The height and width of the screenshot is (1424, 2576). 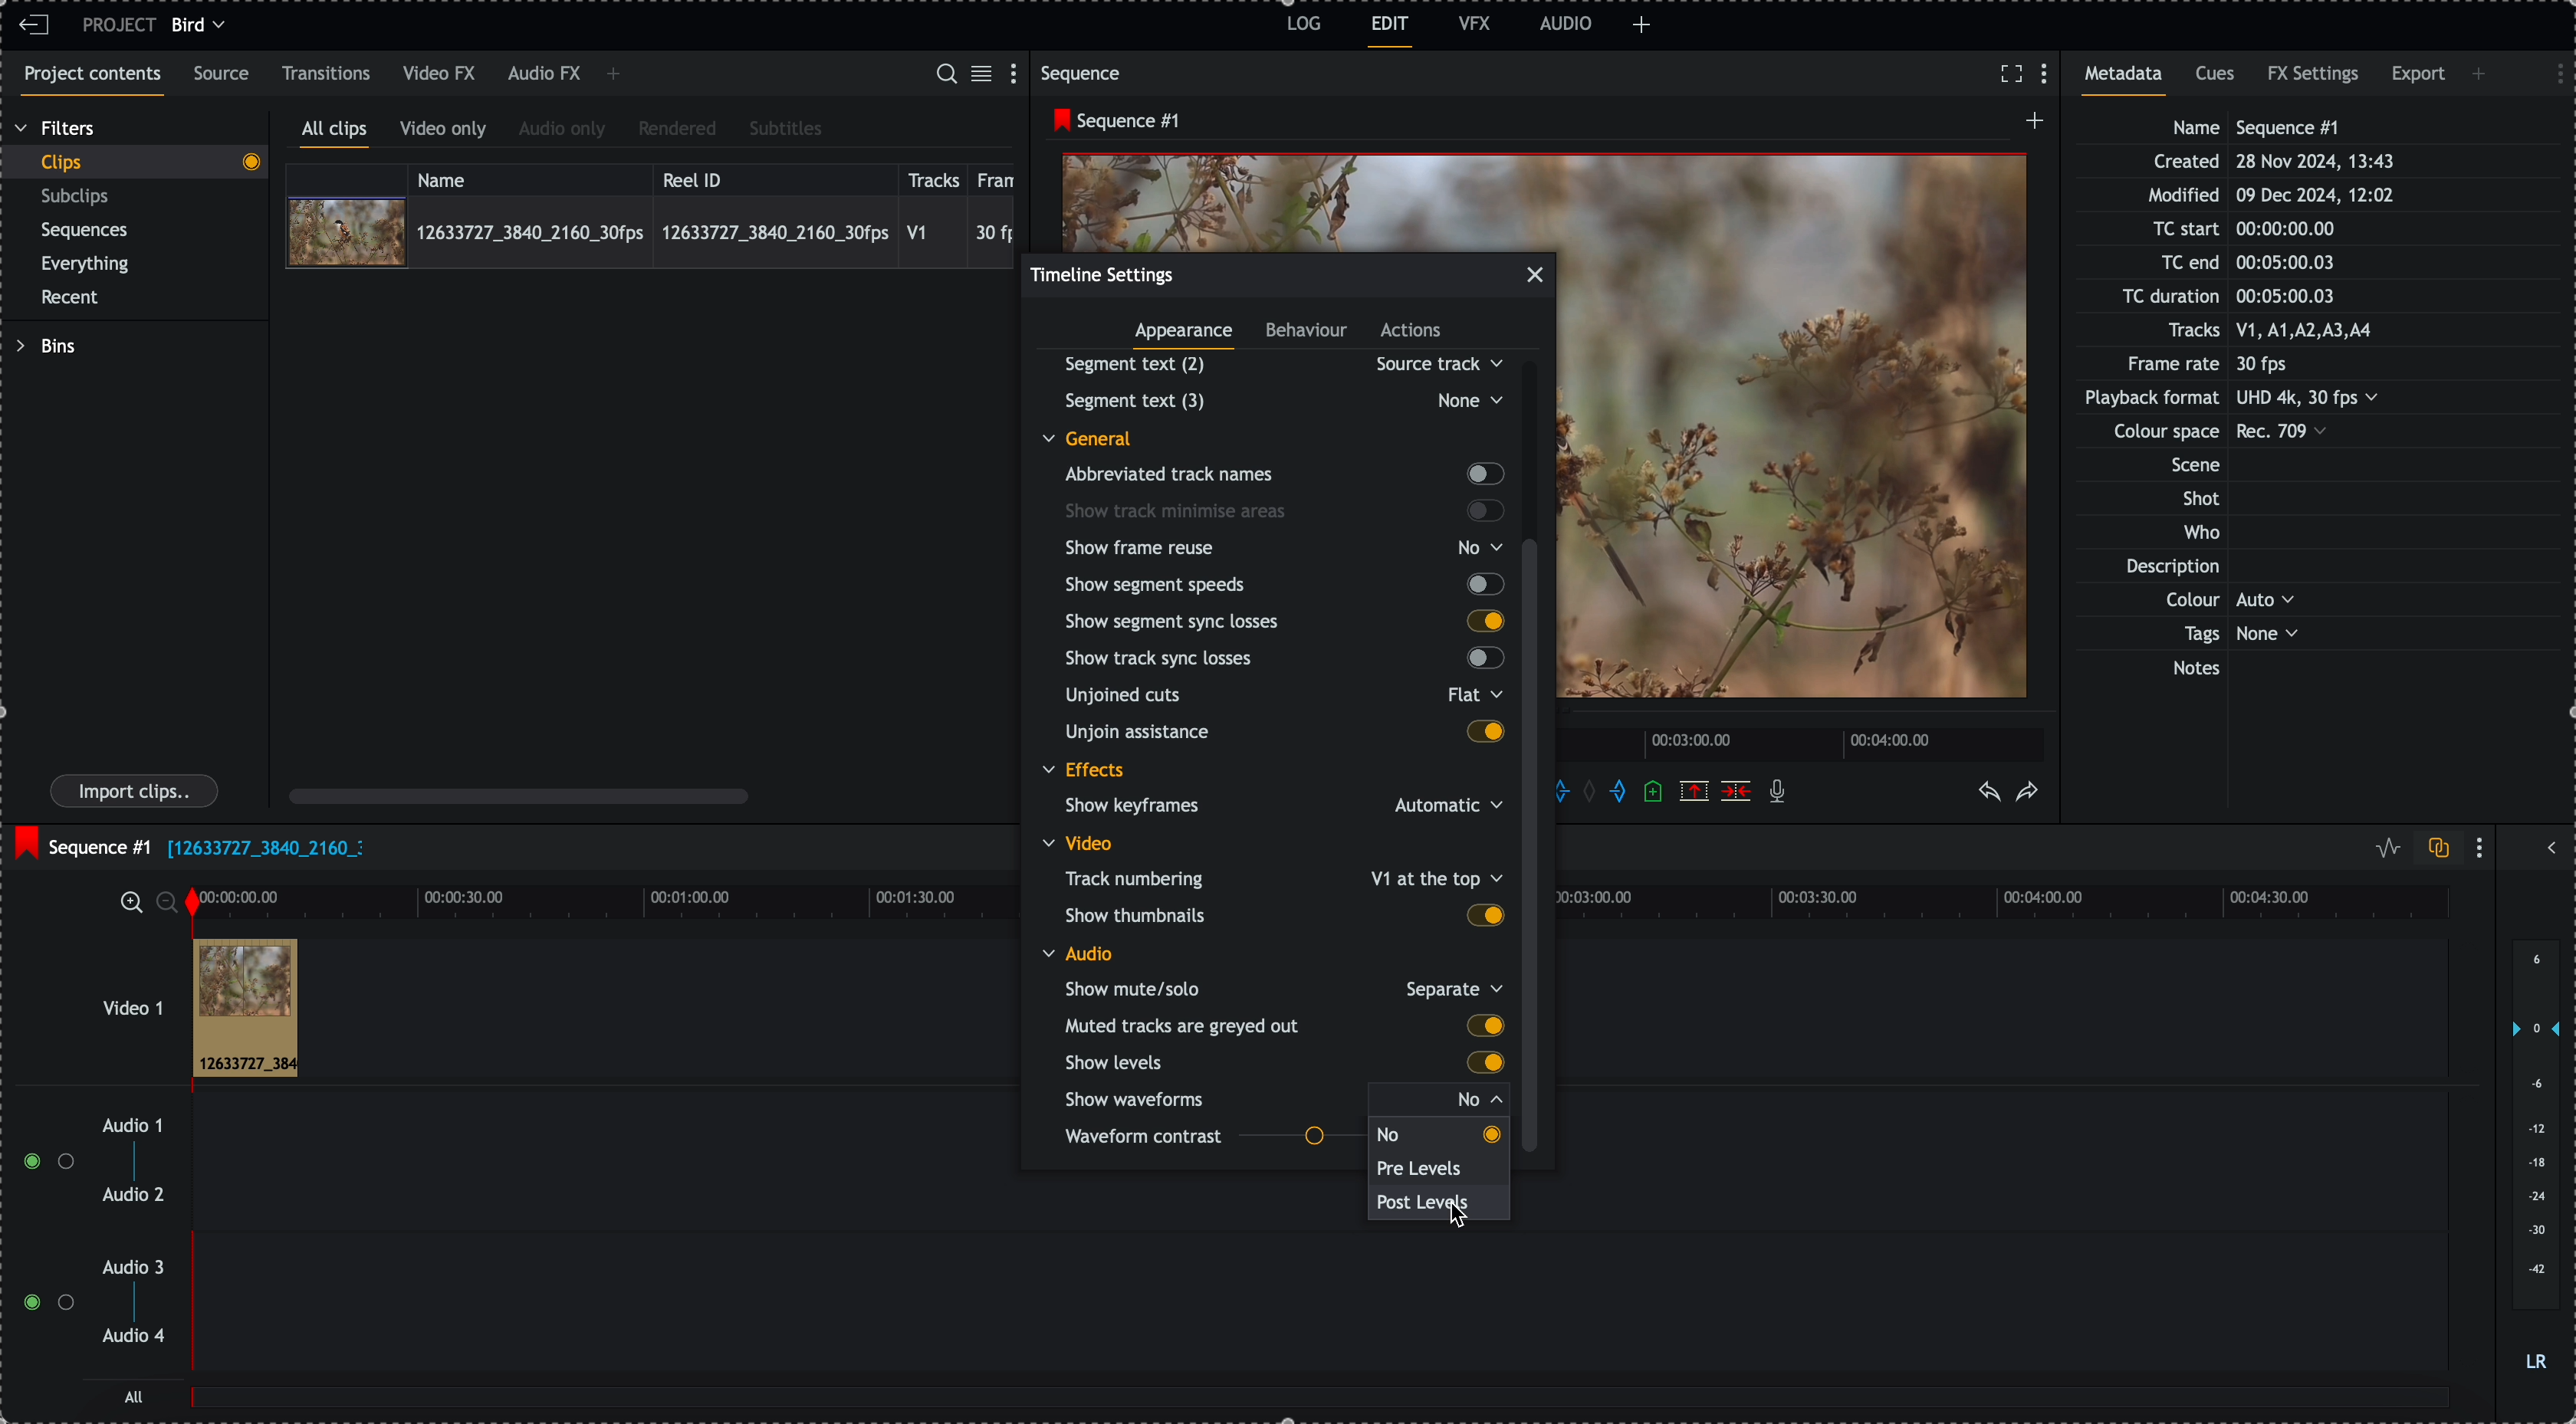 What do you see at coordinates (327, 73) in the screenshot?
I see `transitions` at bounding box center [327, 73].